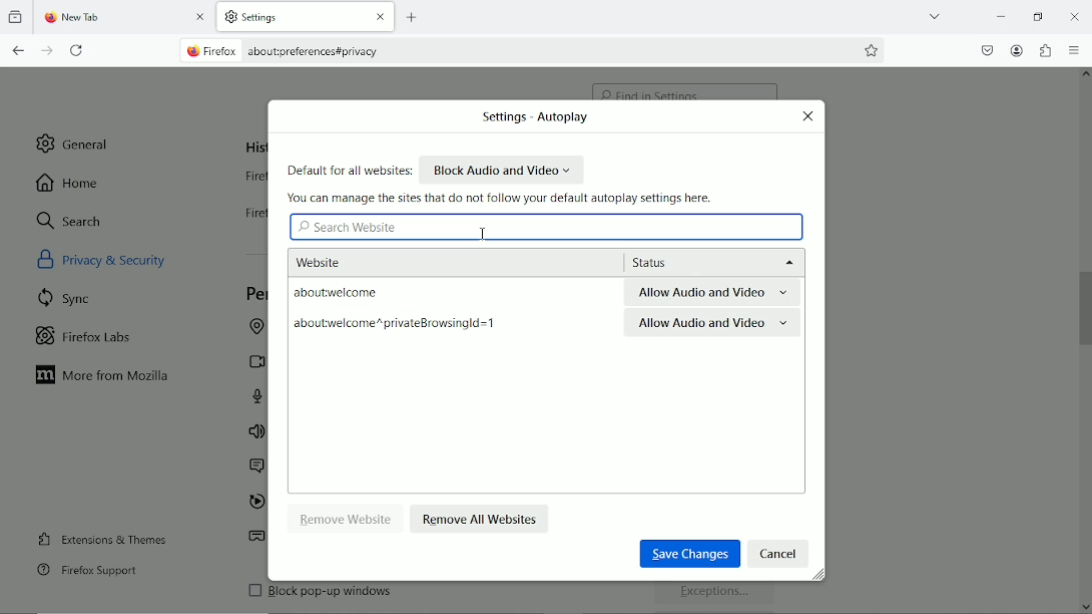 This screenshot has height=614, width=1092. I want to click on Allow Audio and Video, so click(714, 293).